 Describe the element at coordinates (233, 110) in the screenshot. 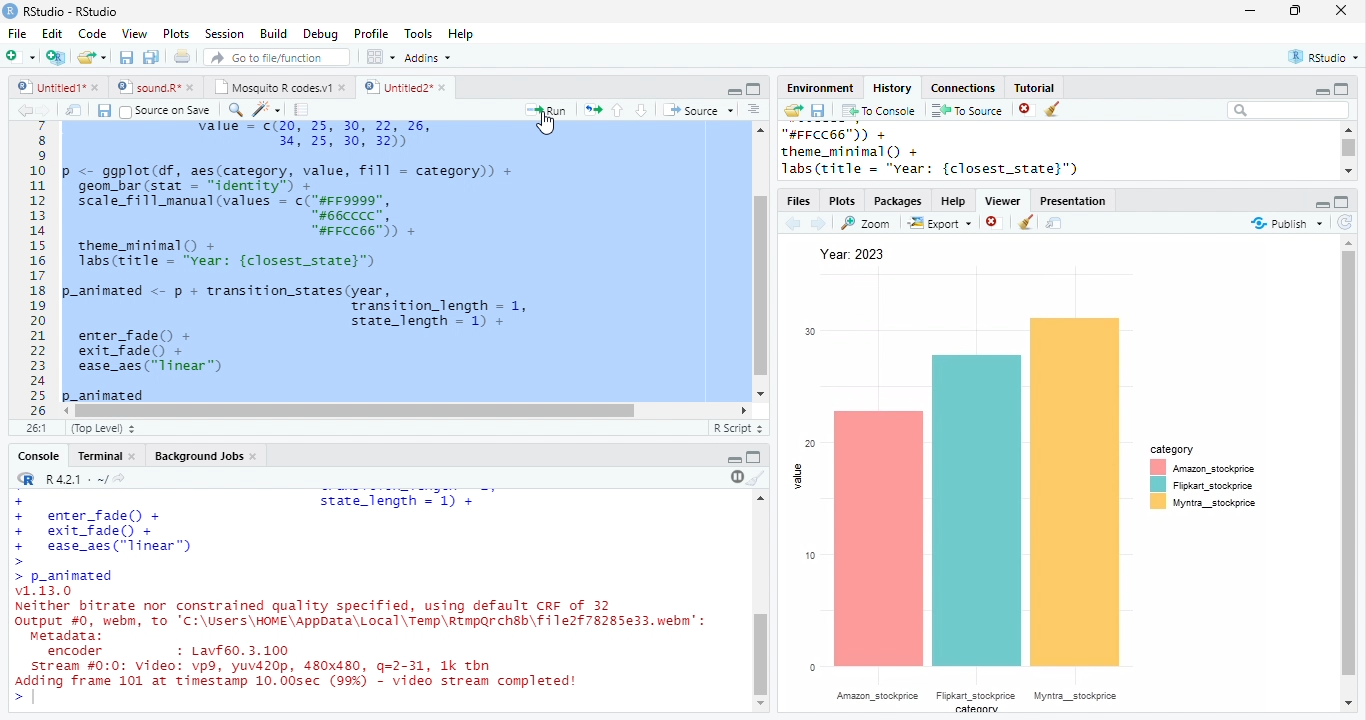

I see `search` at that location.